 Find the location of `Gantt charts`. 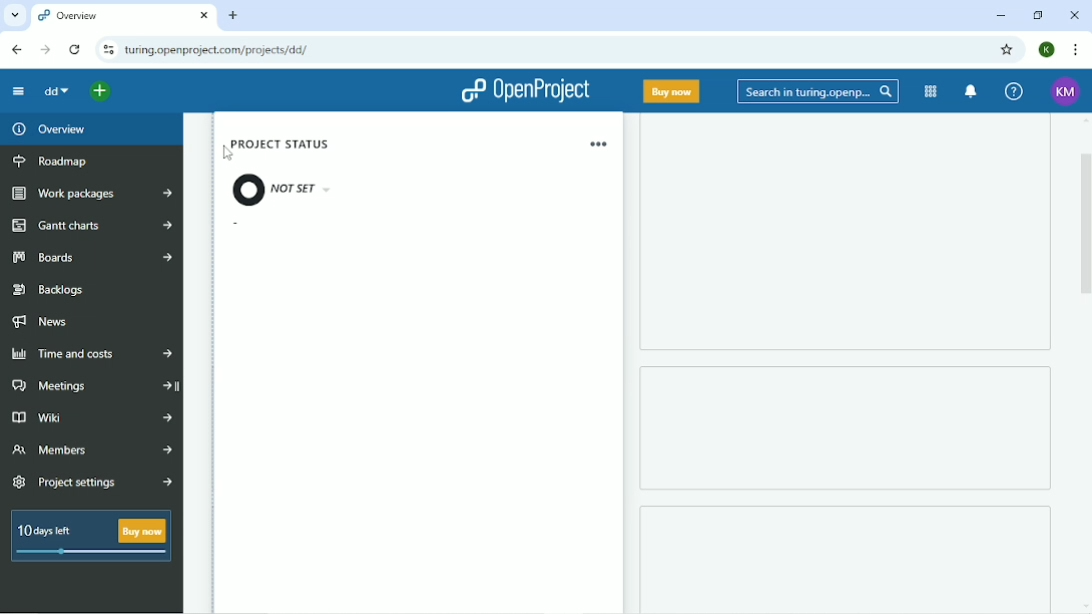

Gantt charts is located at coordinates (90, 227).